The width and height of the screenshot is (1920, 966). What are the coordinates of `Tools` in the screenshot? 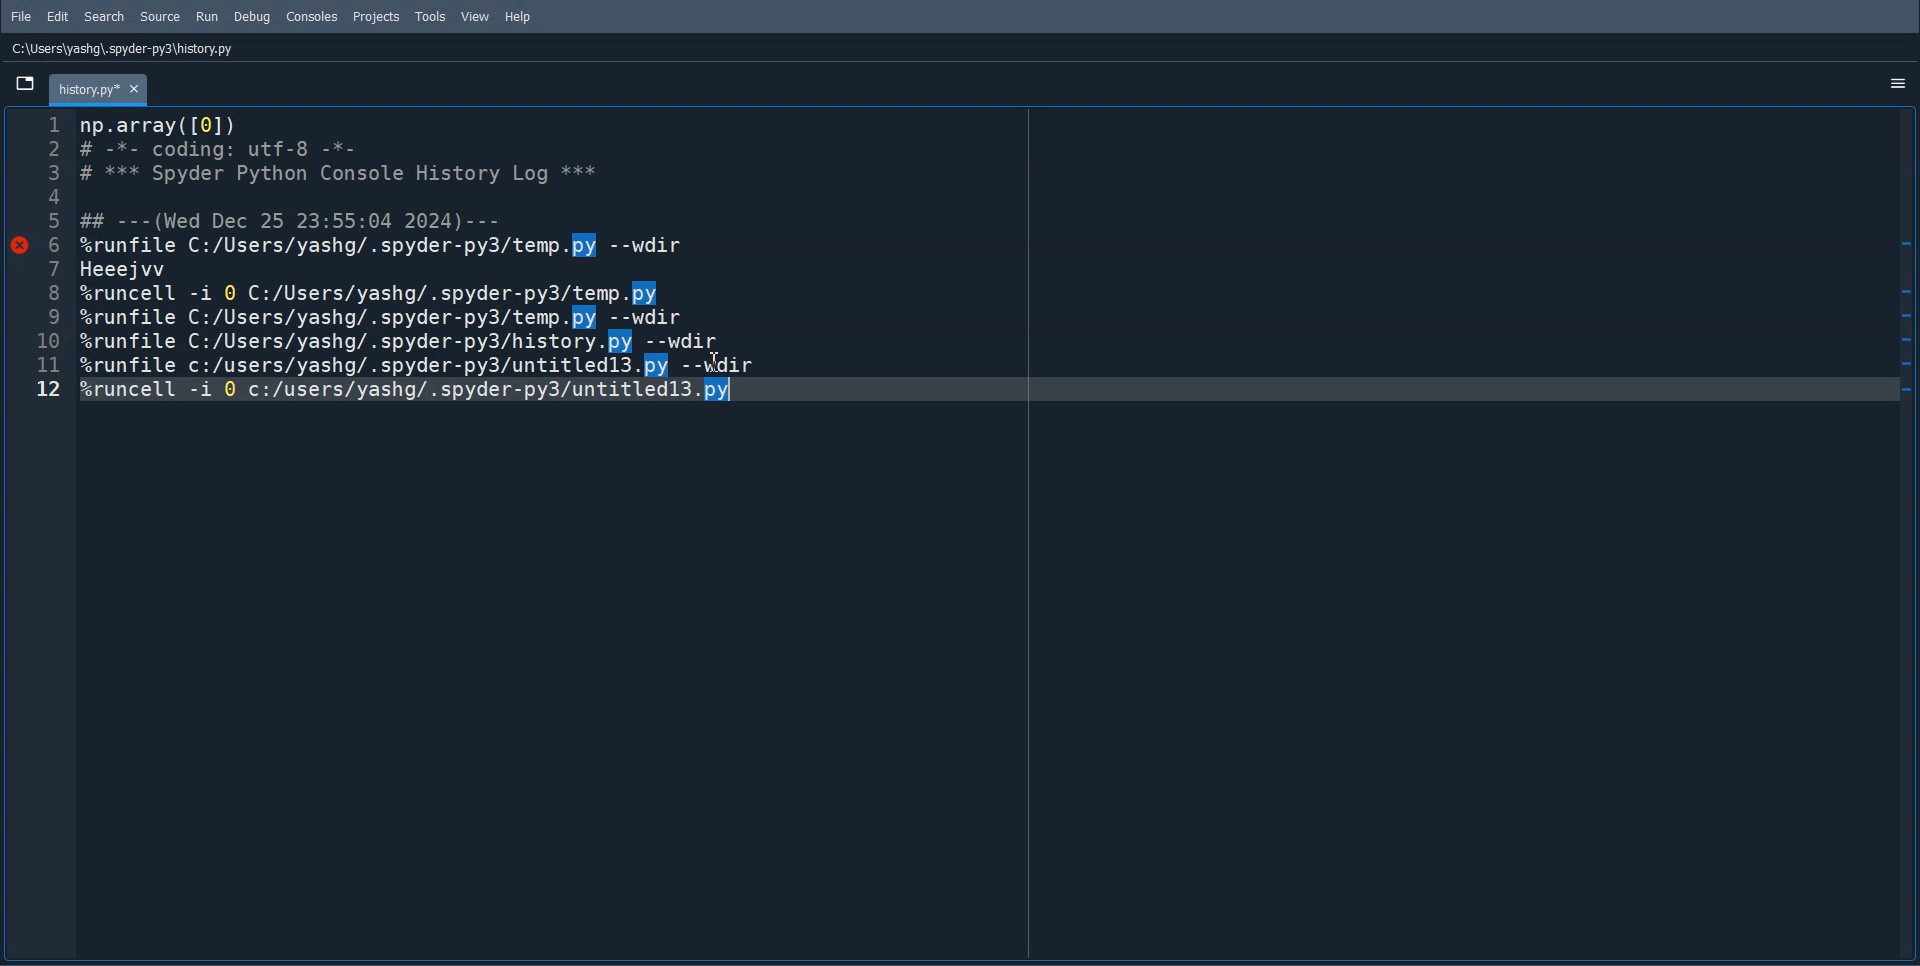 It's located at (431, 16).